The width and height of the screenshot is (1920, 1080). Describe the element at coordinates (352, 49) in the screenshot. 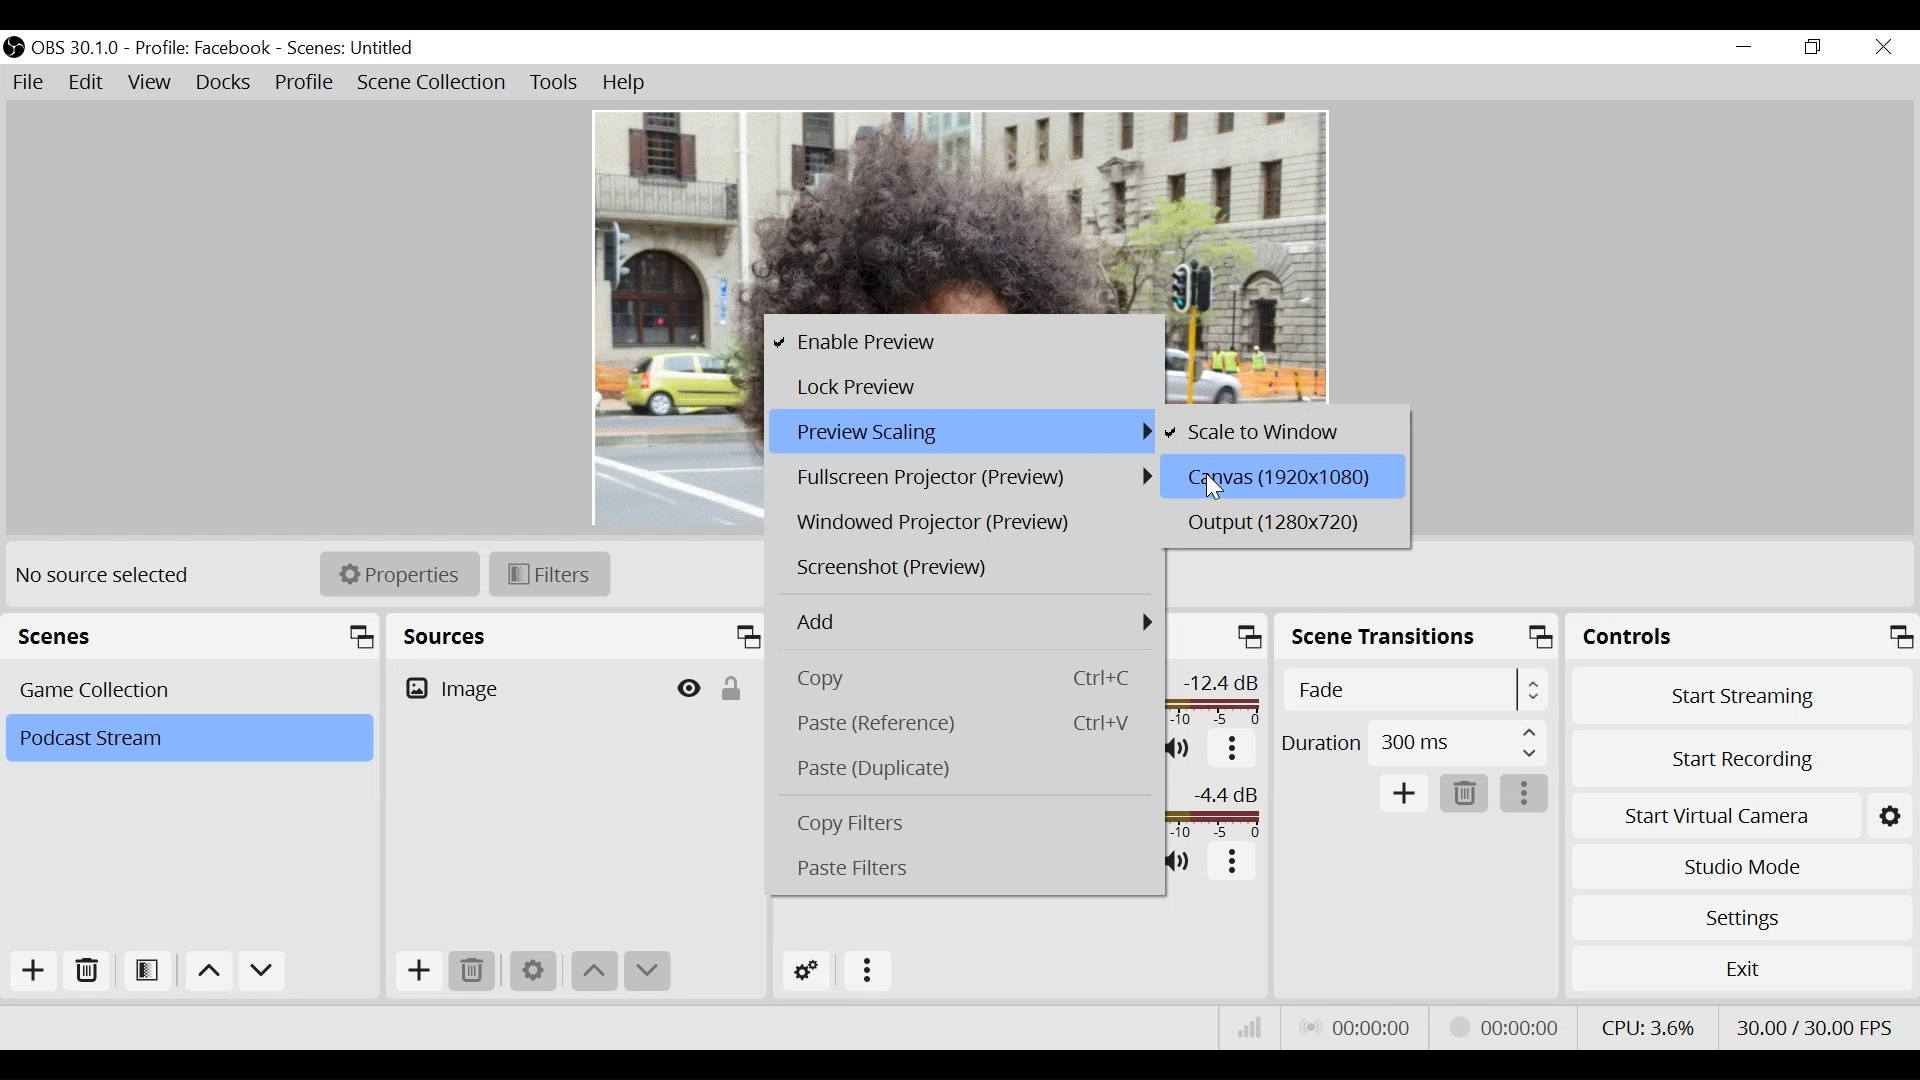

I see `Scene` at that location.